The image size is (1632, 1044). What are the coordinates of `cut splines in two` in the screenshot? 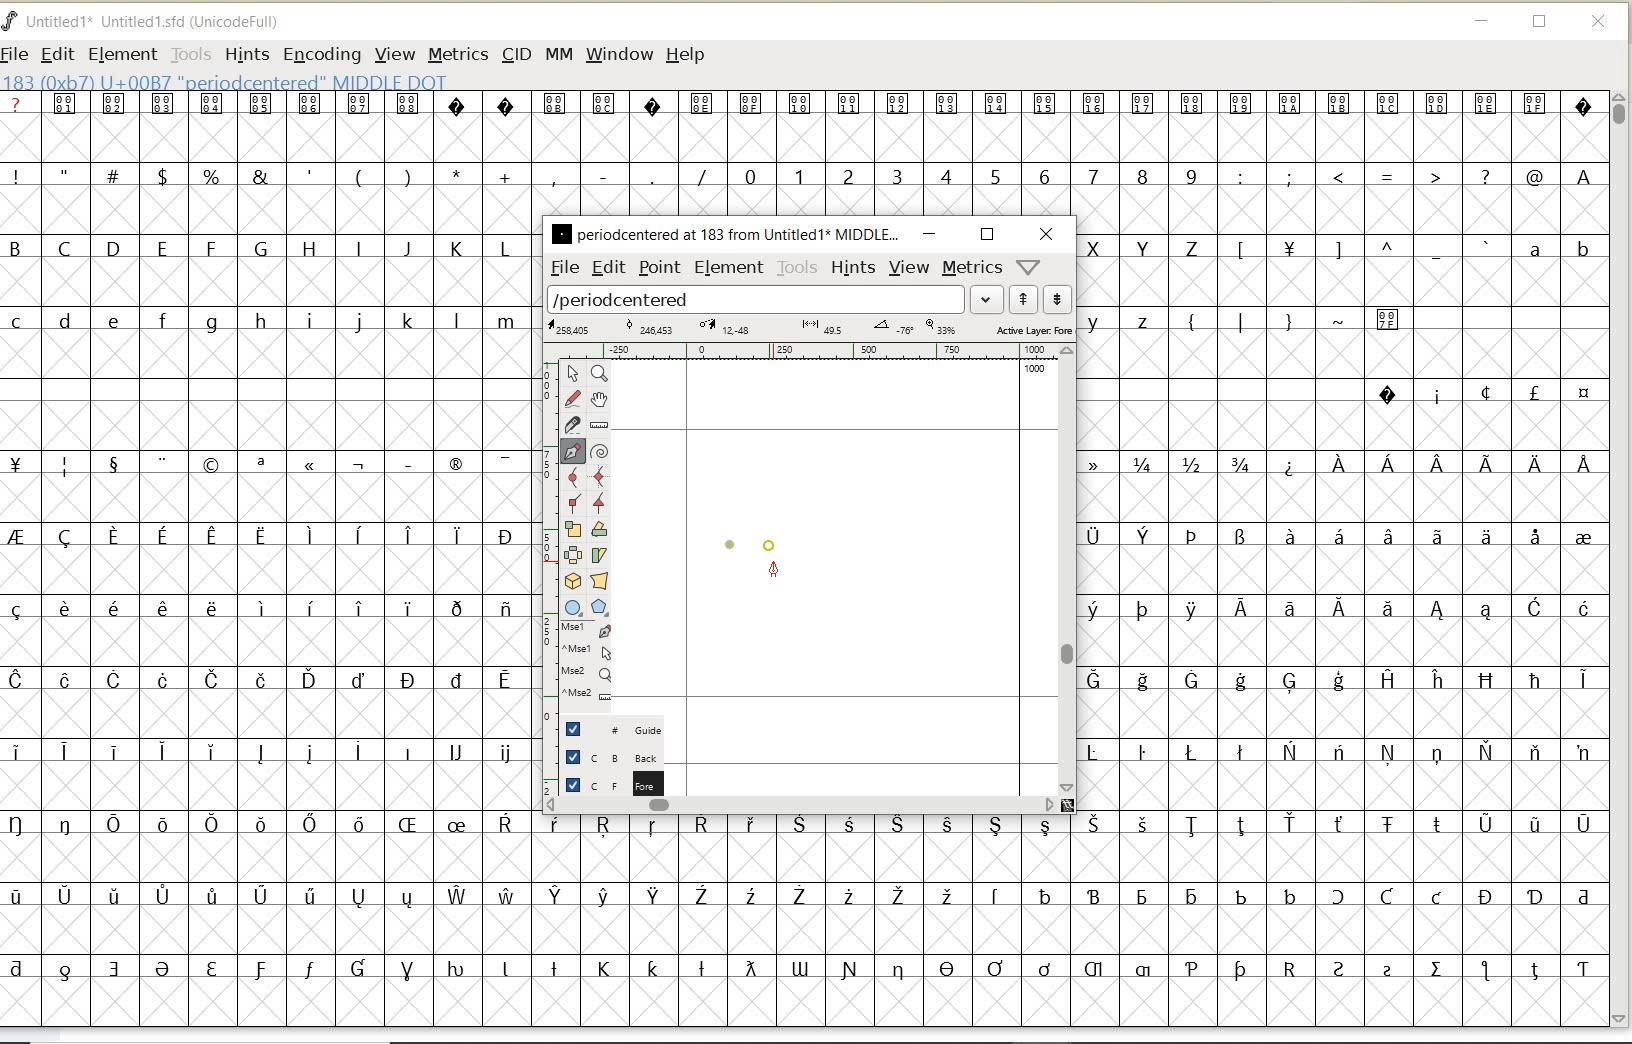 It's located at (572, 424).